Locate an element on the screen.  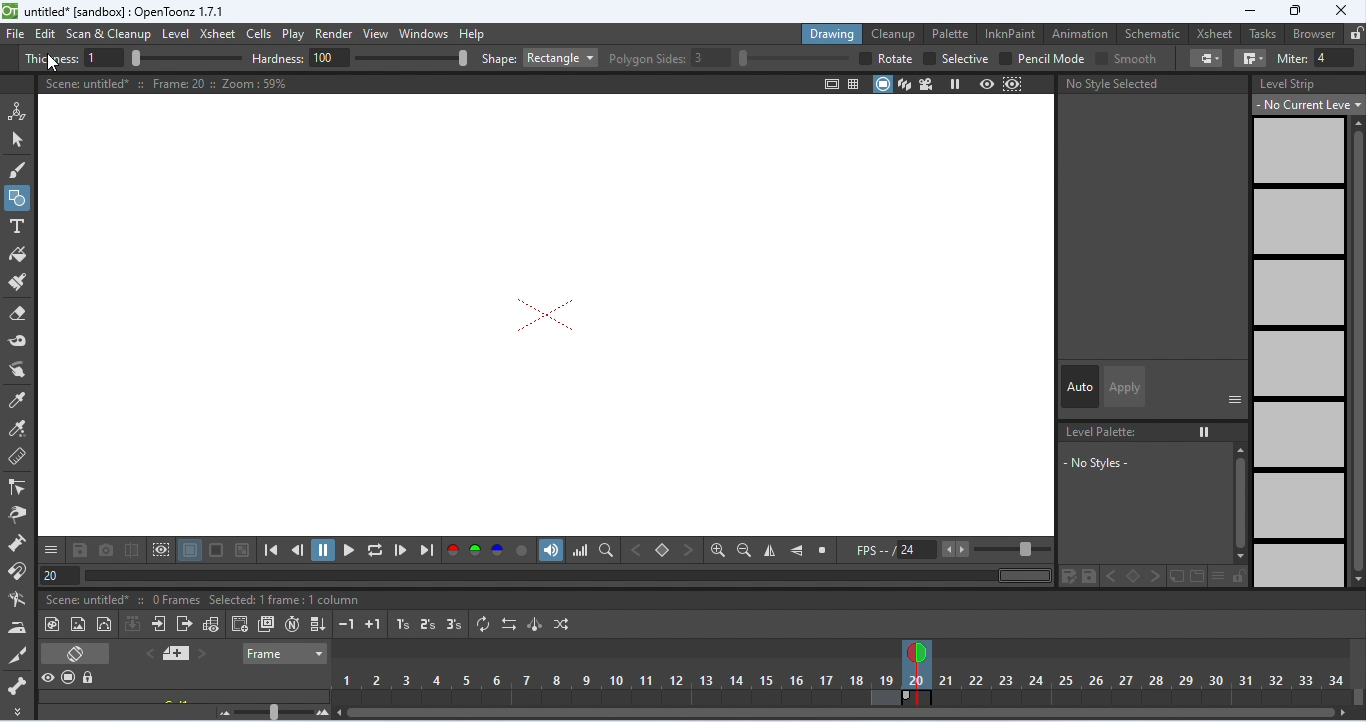
save and more is located at coordinates (50, 549).